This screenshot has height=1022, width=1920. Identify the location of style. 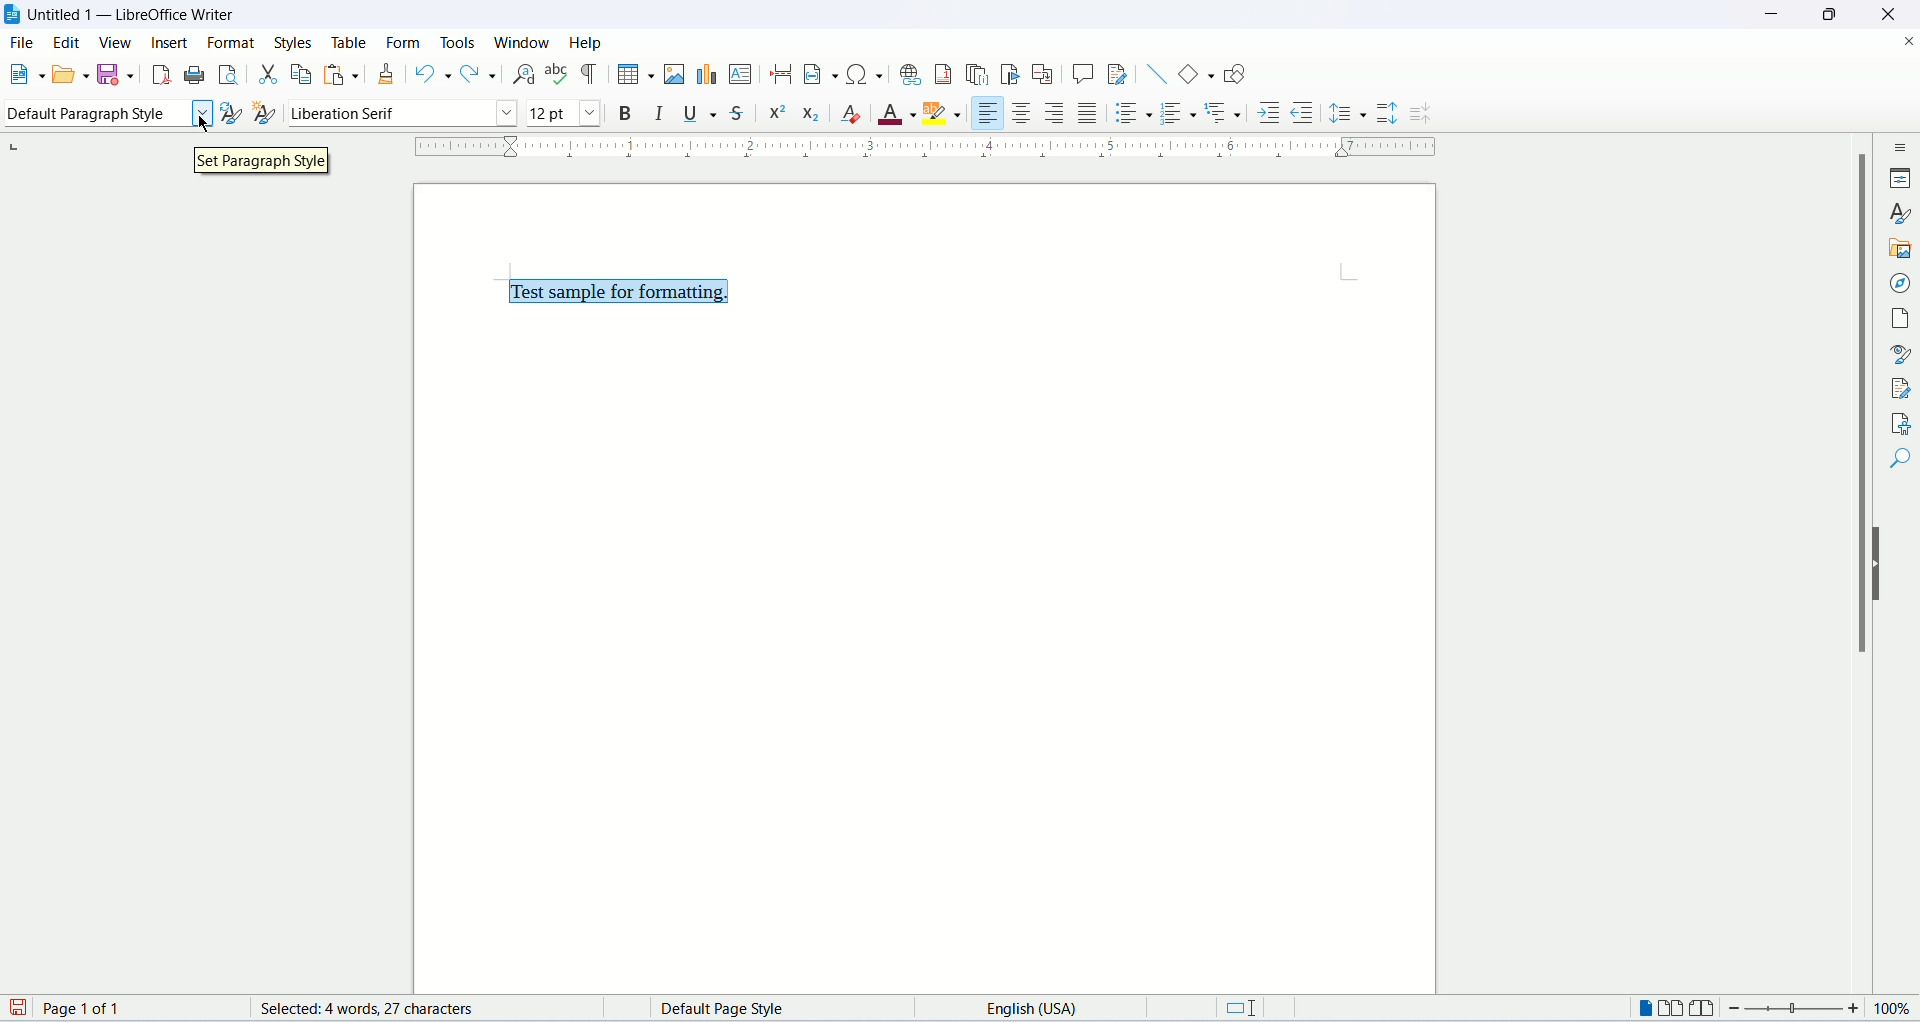
(1900, 215).